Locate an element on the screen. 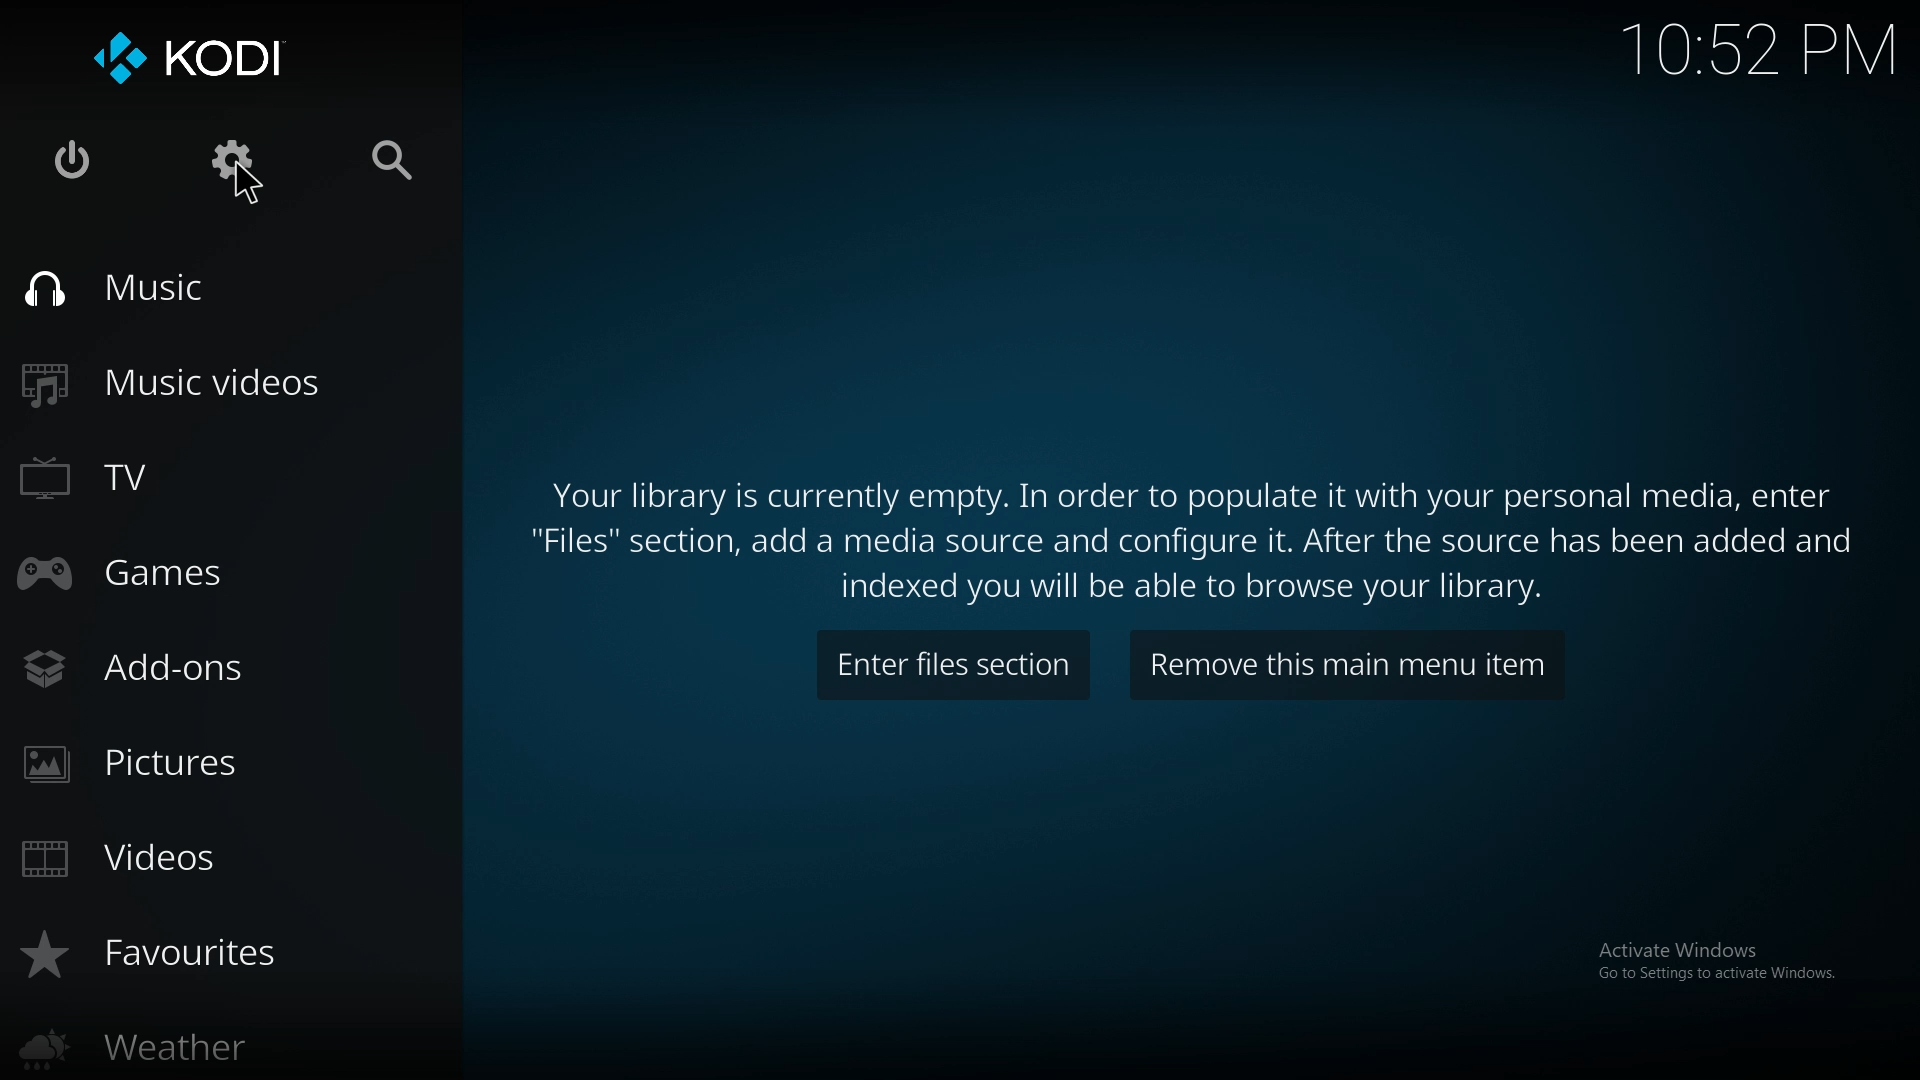 The width and height of the screenshot is (1920, 1080). music videos is located at coordinates (208, 383).